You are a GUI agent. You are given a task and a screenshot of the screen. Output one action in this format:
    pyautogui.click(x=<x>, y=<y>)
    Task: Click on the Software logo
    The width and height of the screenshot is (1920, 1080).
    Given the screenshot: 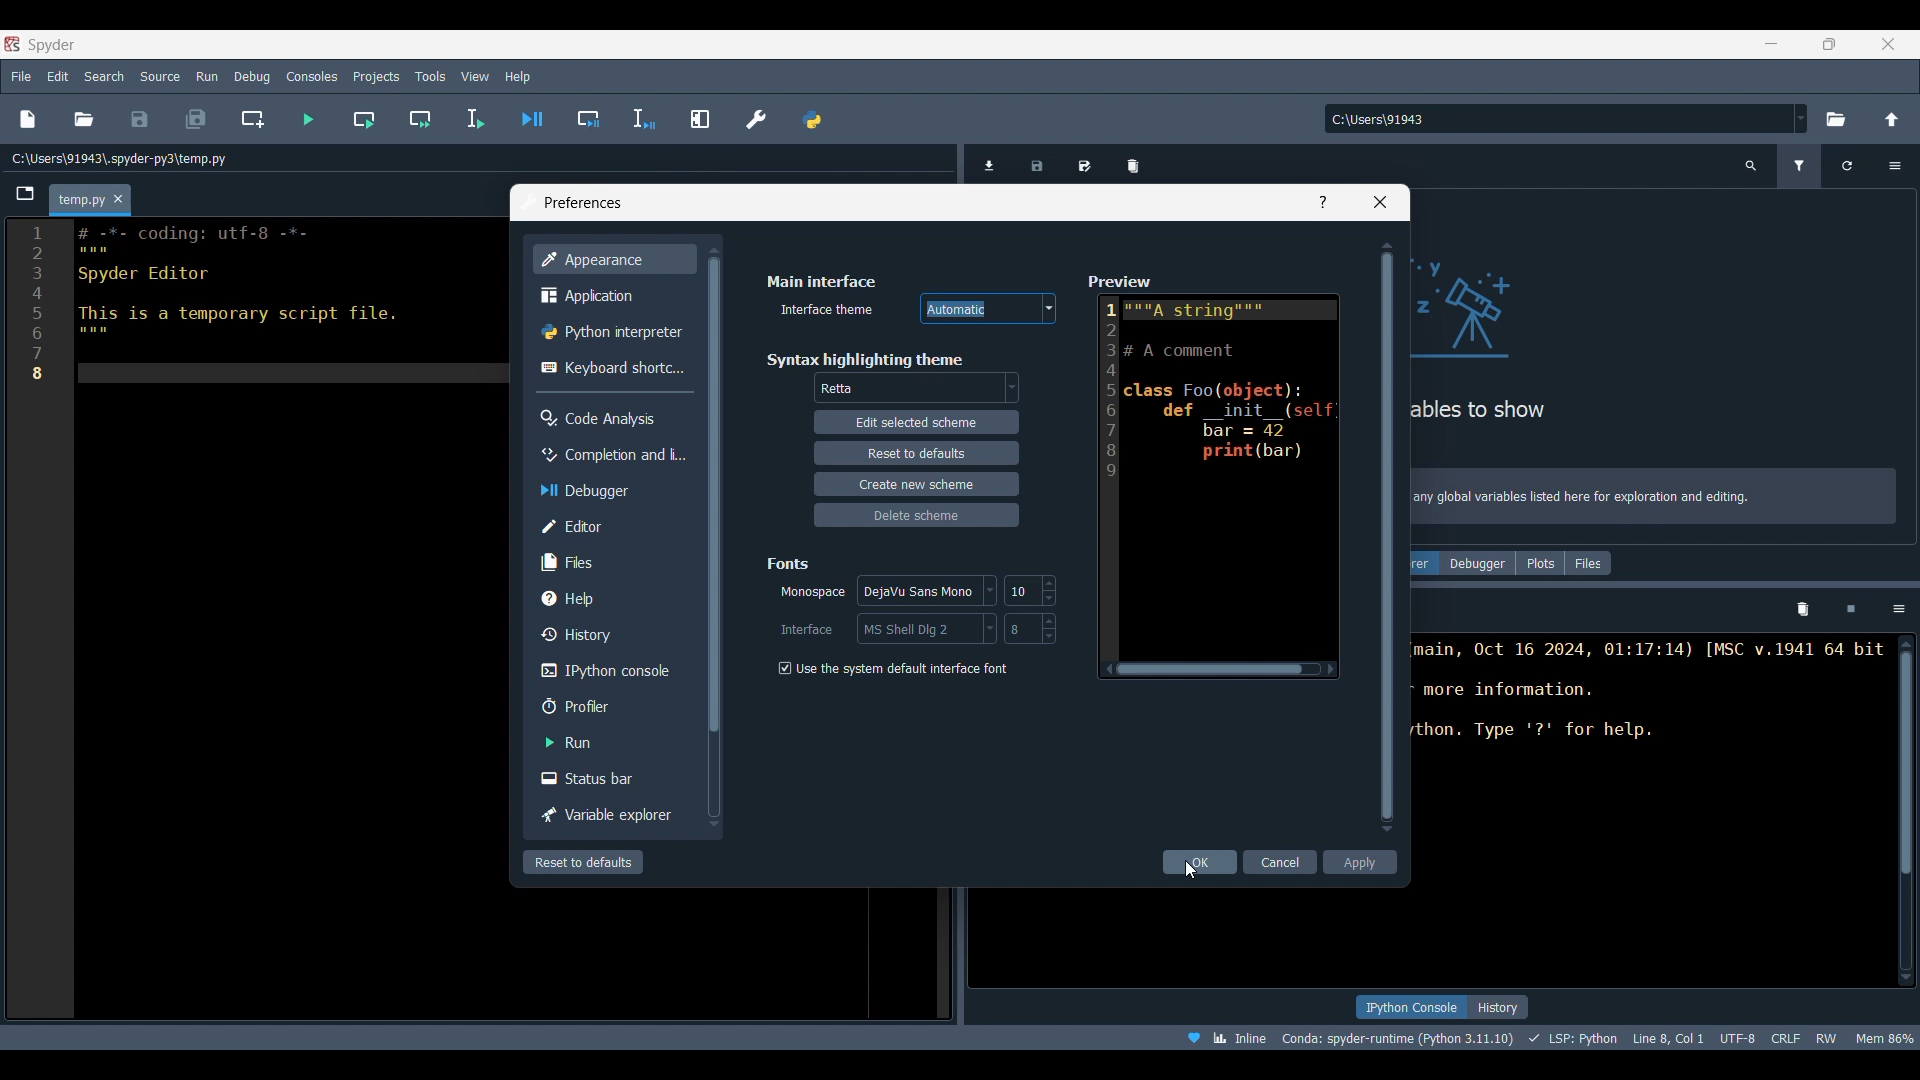 What is the action you would take?
    pyautogui.click(x=12, y=44)
    